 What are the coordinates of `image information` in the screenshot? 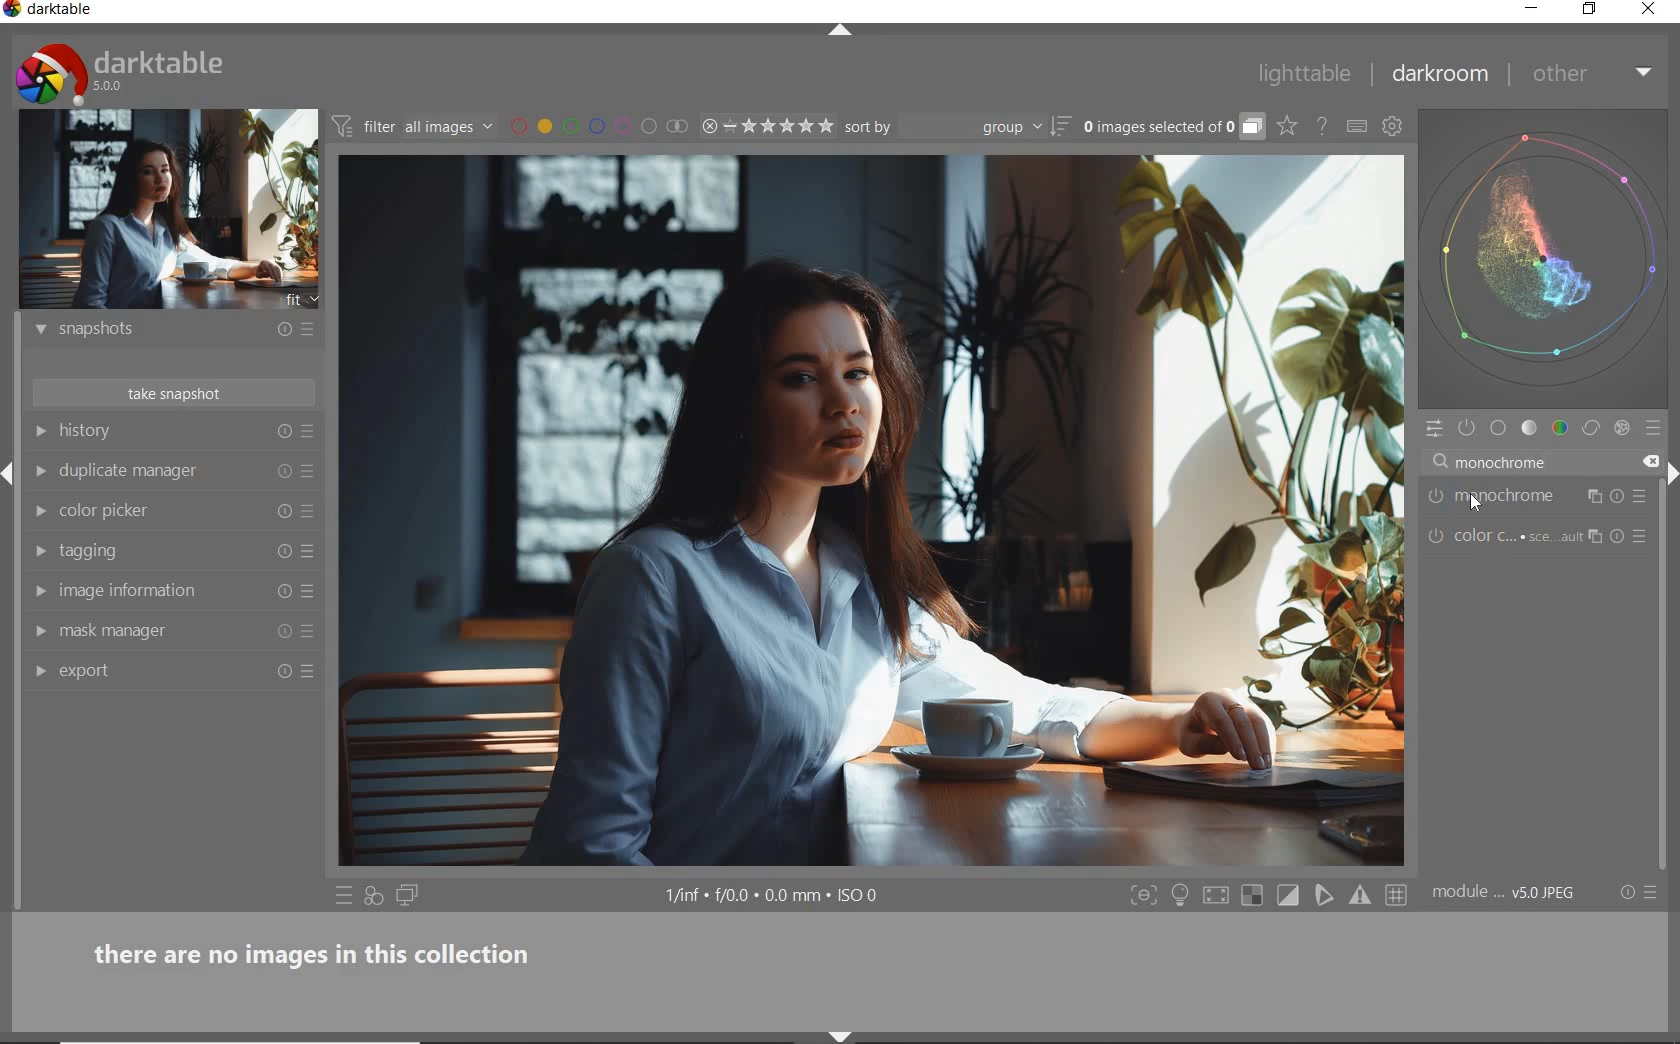 It's located at (159, 590).